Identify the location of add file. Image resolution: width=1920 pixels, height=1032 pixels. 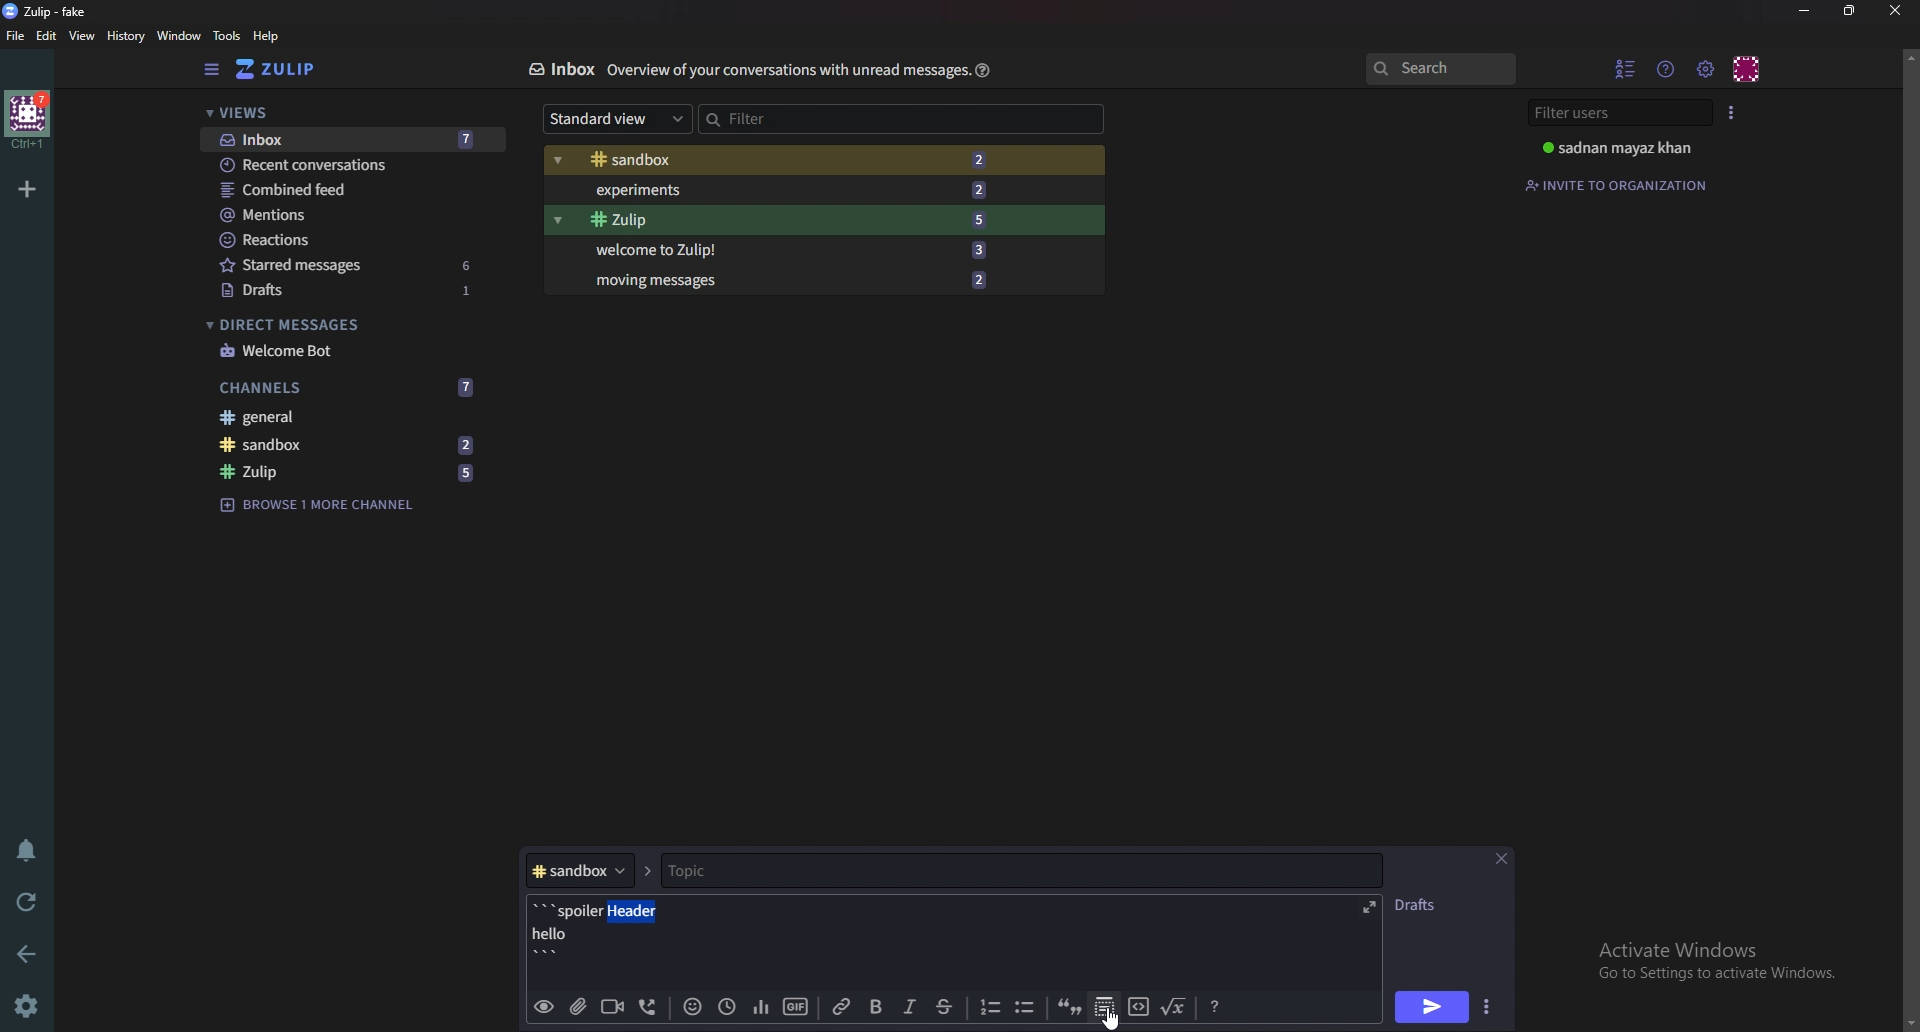
(578, 1007).